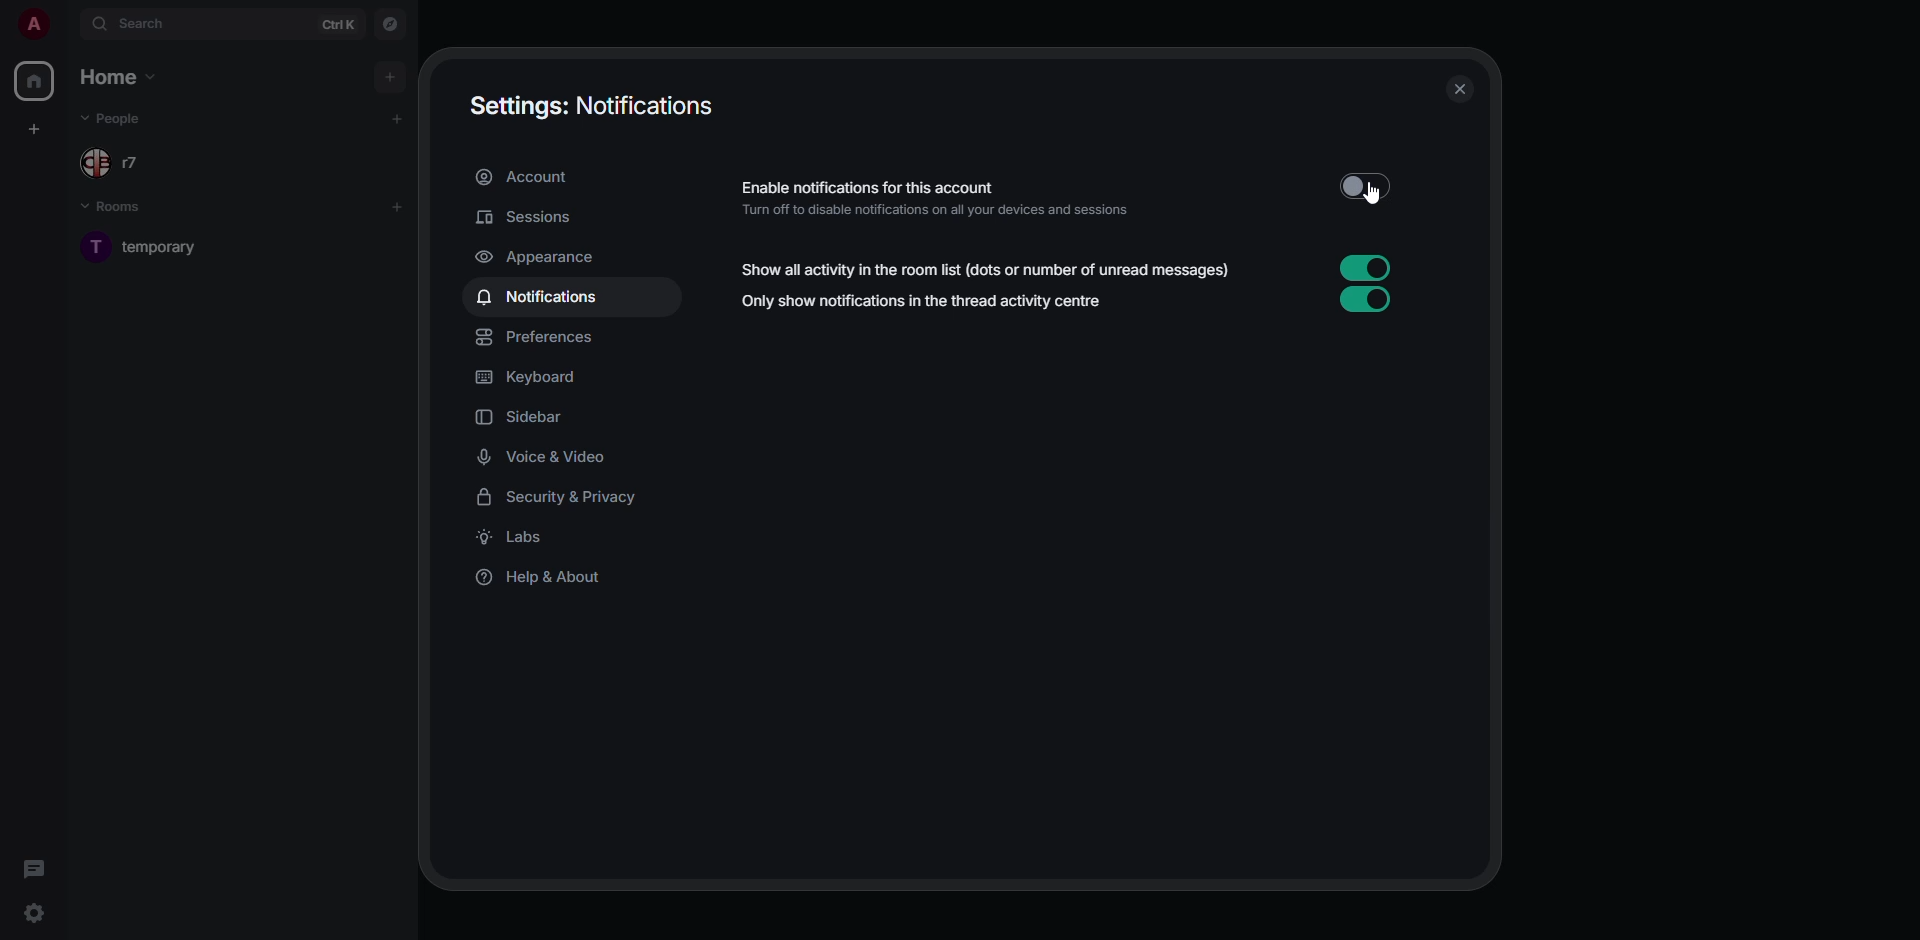 This screenshot has height=940, width=1920. I want to click on threads, so click(34, 869).